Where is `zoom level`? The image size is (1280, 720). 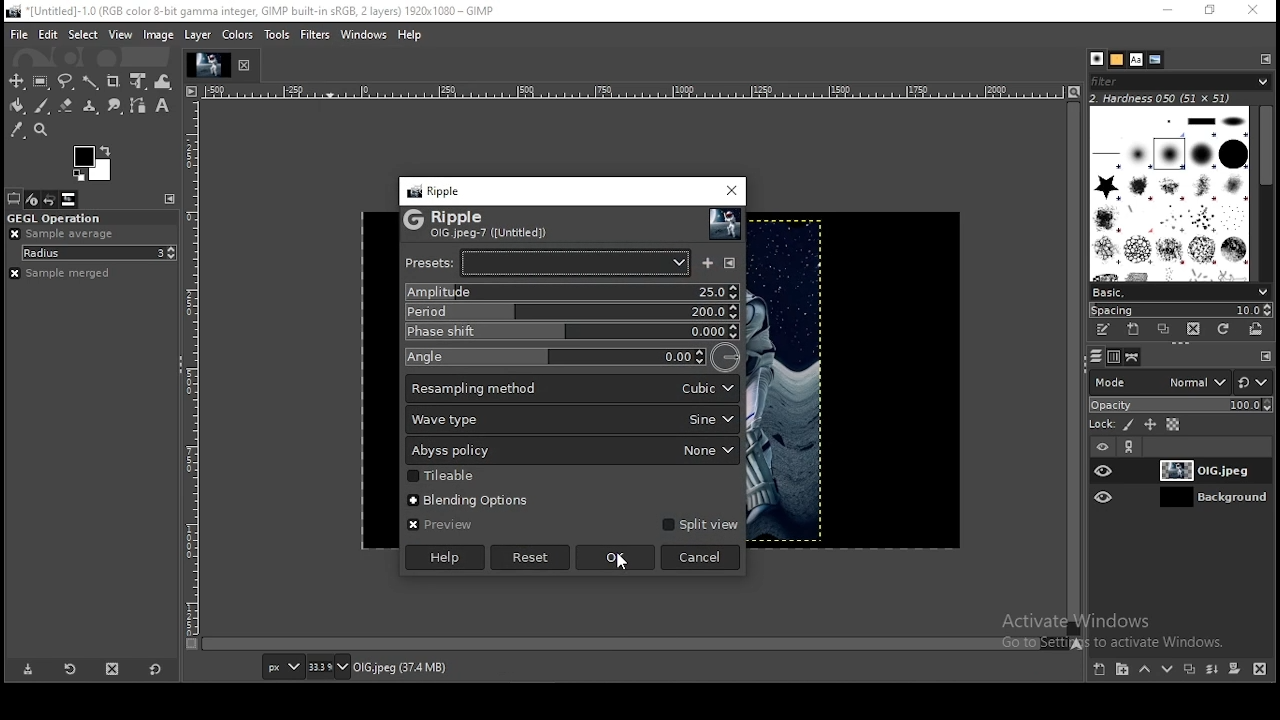
zoom level is located at coordinates (328, 668).